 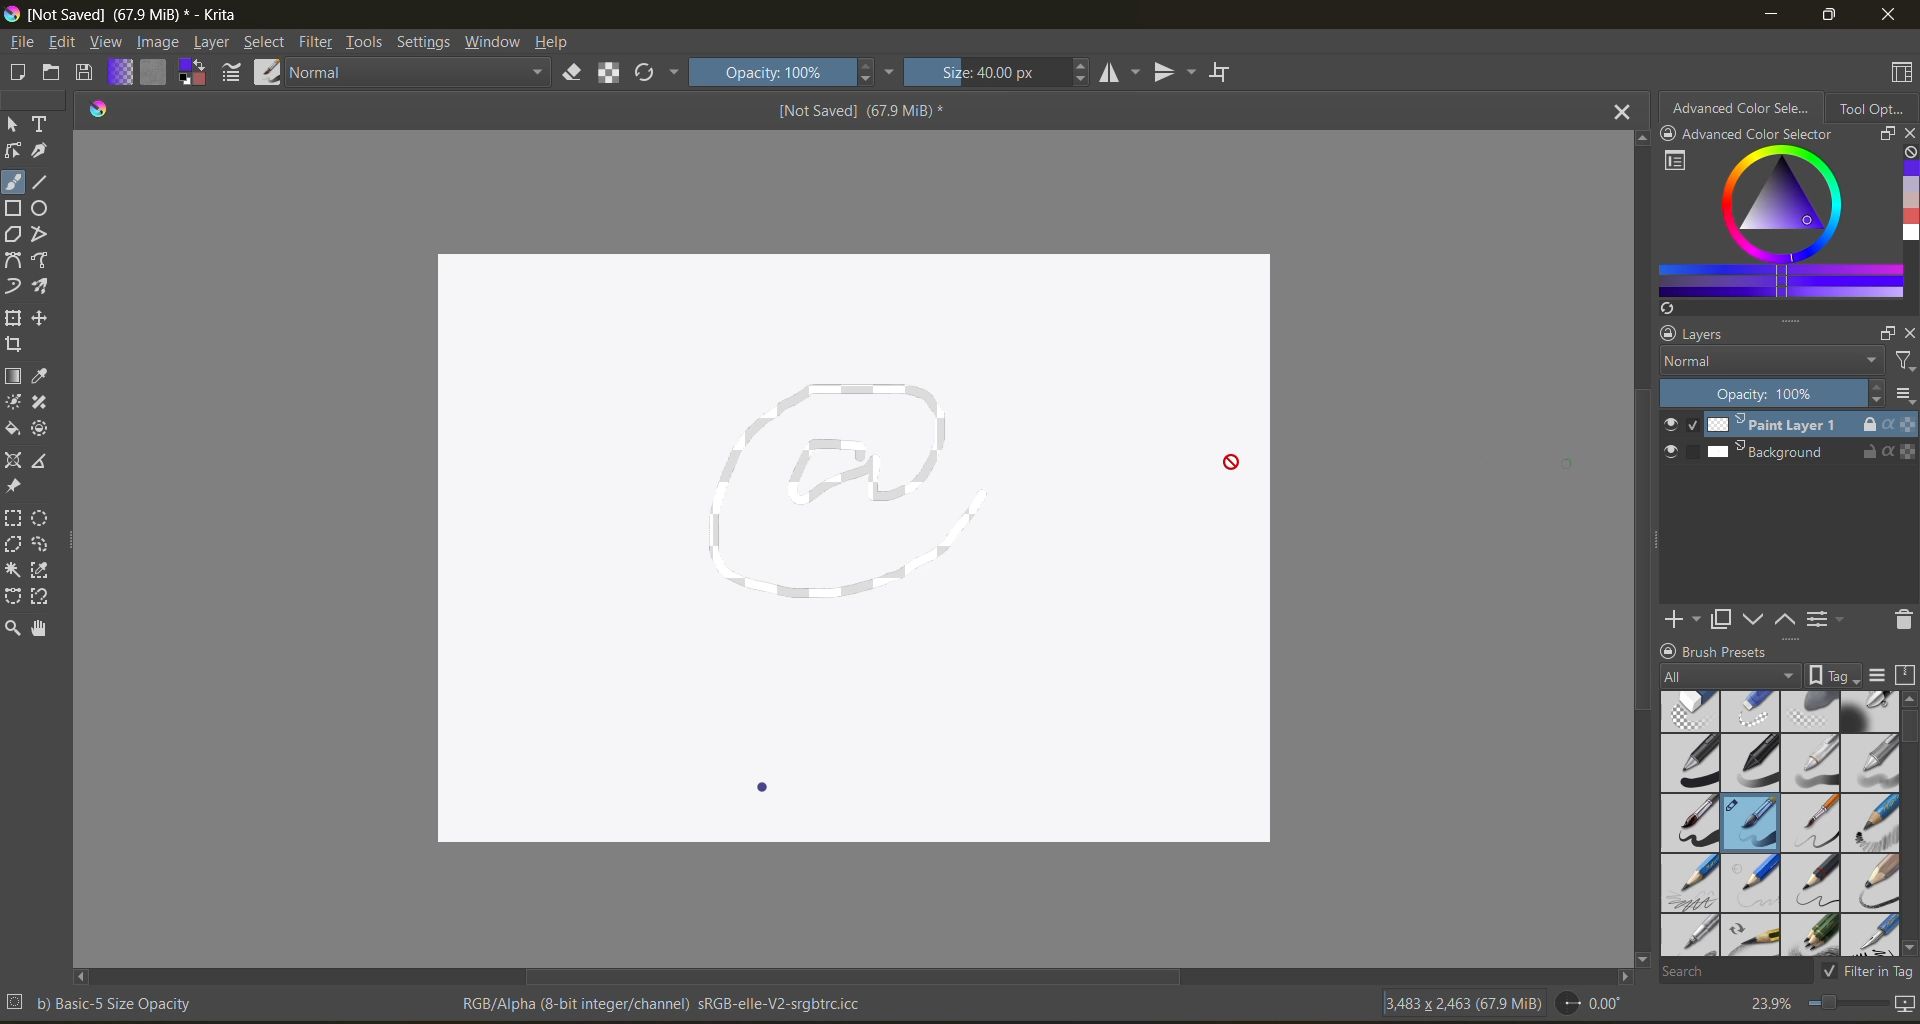 I want to click on bezier curve selection tool, so click(x=13, y=596).